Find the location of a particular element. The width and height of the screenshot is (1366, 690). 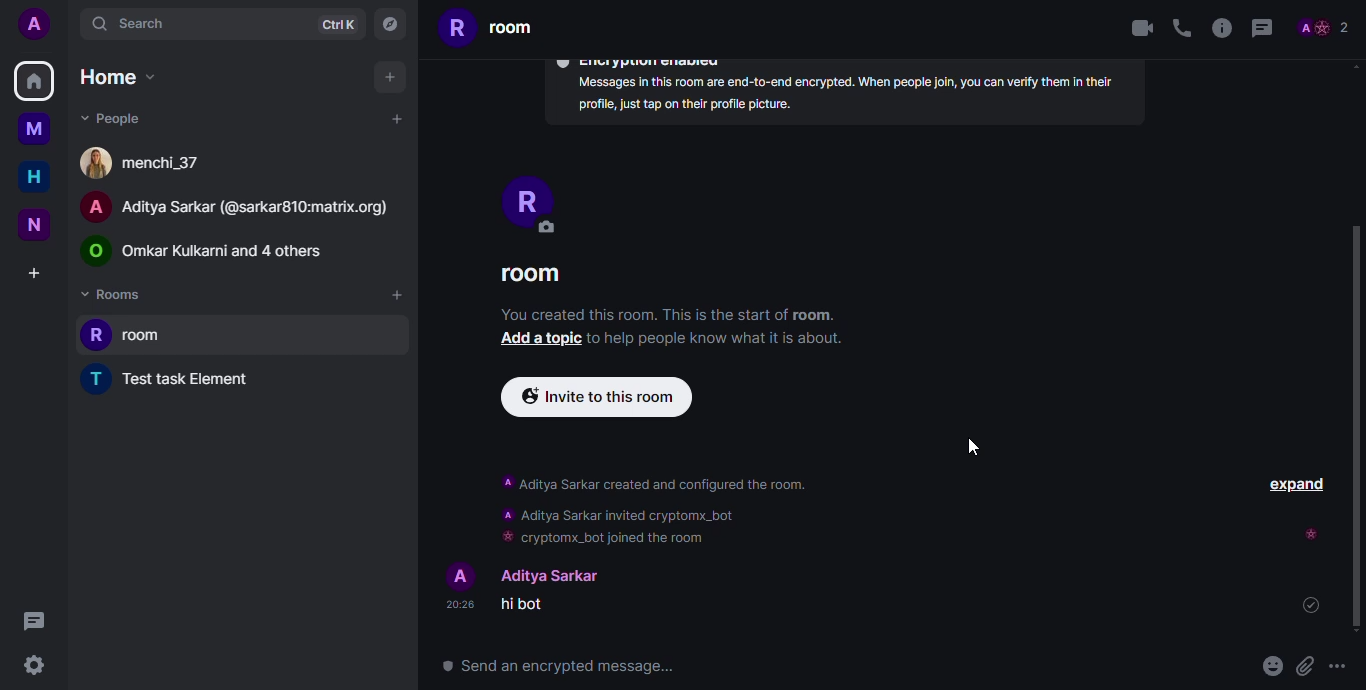

video call is located at coordinates (1132, 26).